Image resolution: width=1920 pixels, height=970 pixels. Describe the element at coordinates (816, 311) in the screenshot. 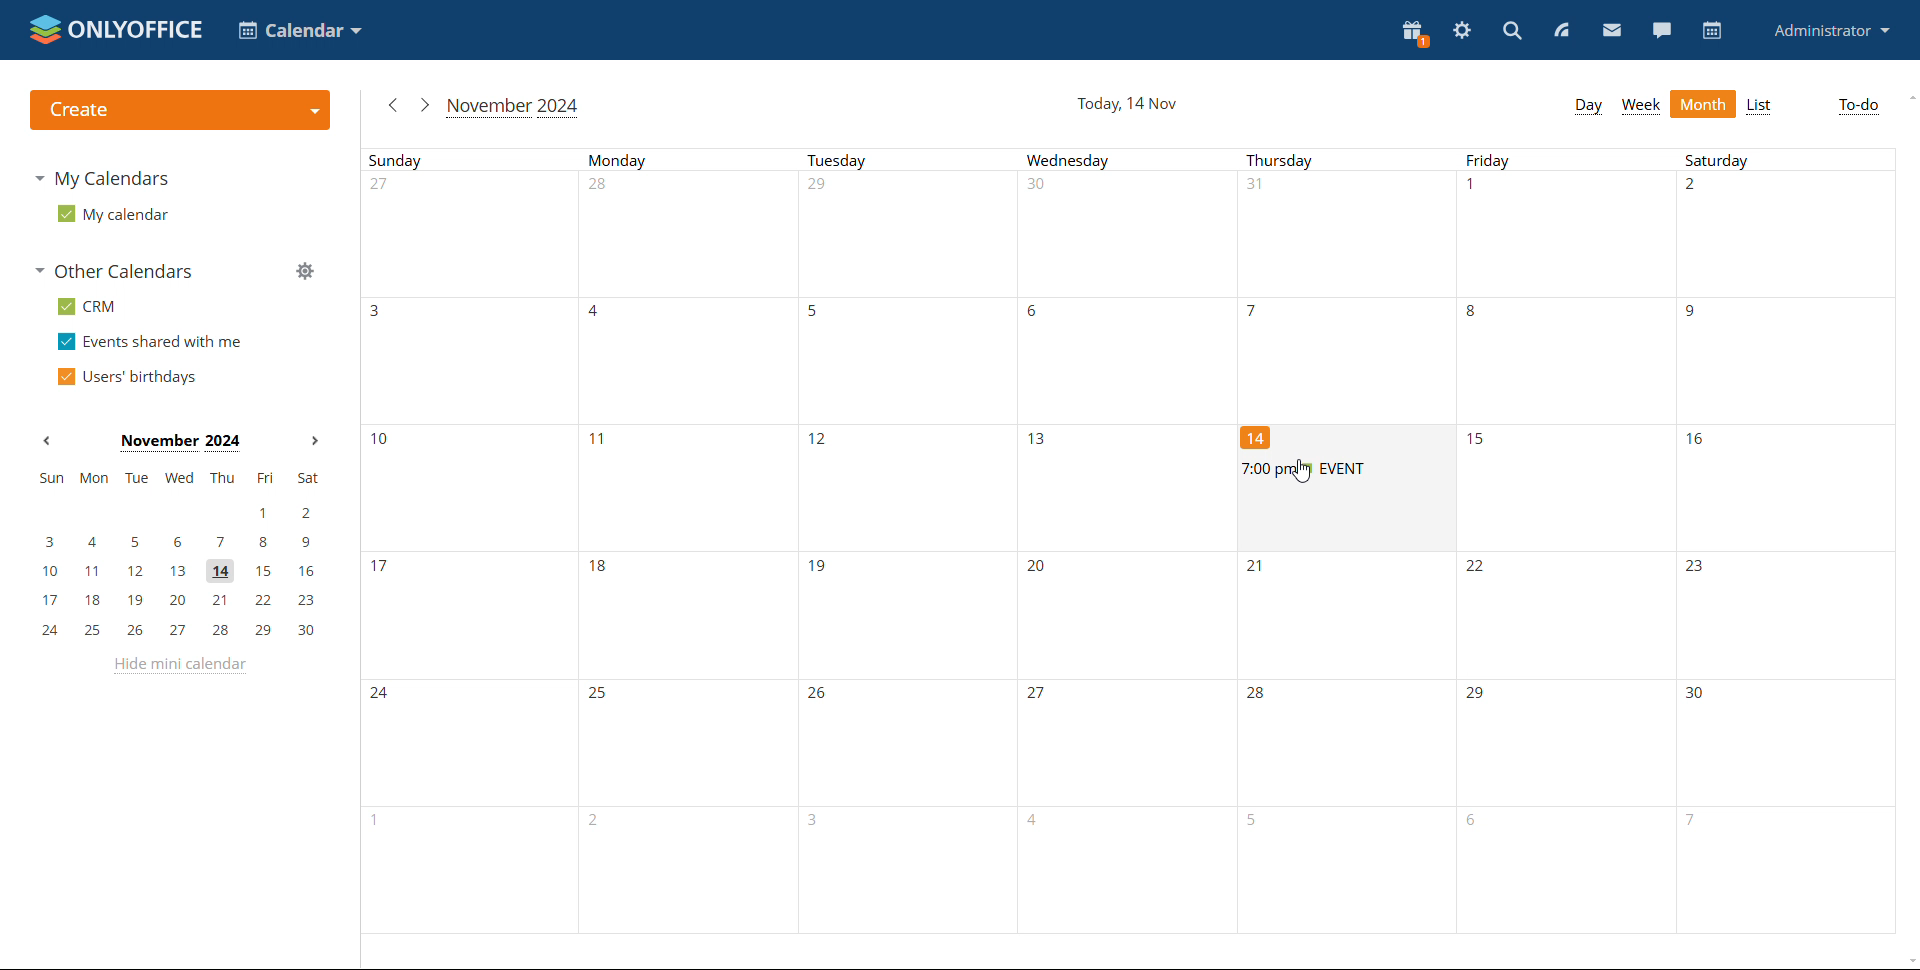

I see `number` at that location.